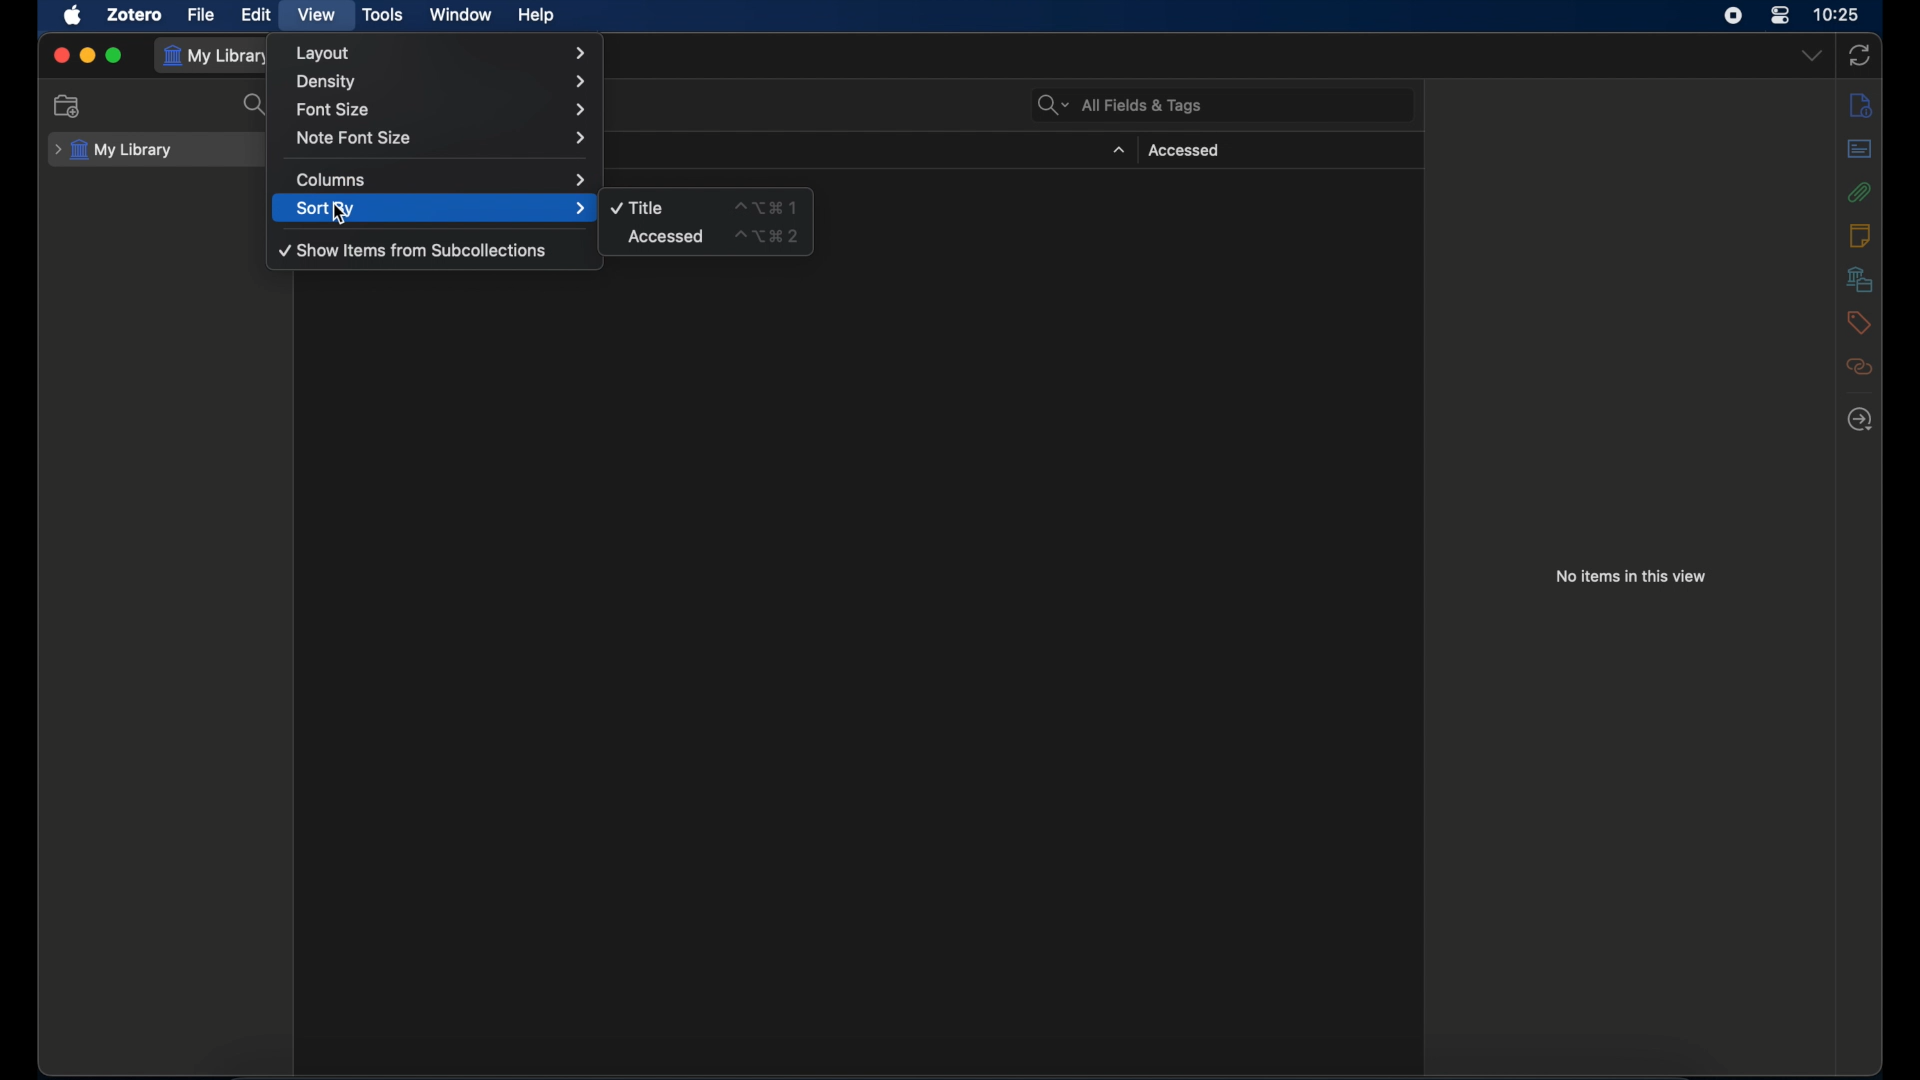 Image resolution: width=1920 pixels, height=1080 pixels. What do you see at coordinates (1733, 15) in the screenshot?
I see `screen recorder` at bounding box center [1733, 15].